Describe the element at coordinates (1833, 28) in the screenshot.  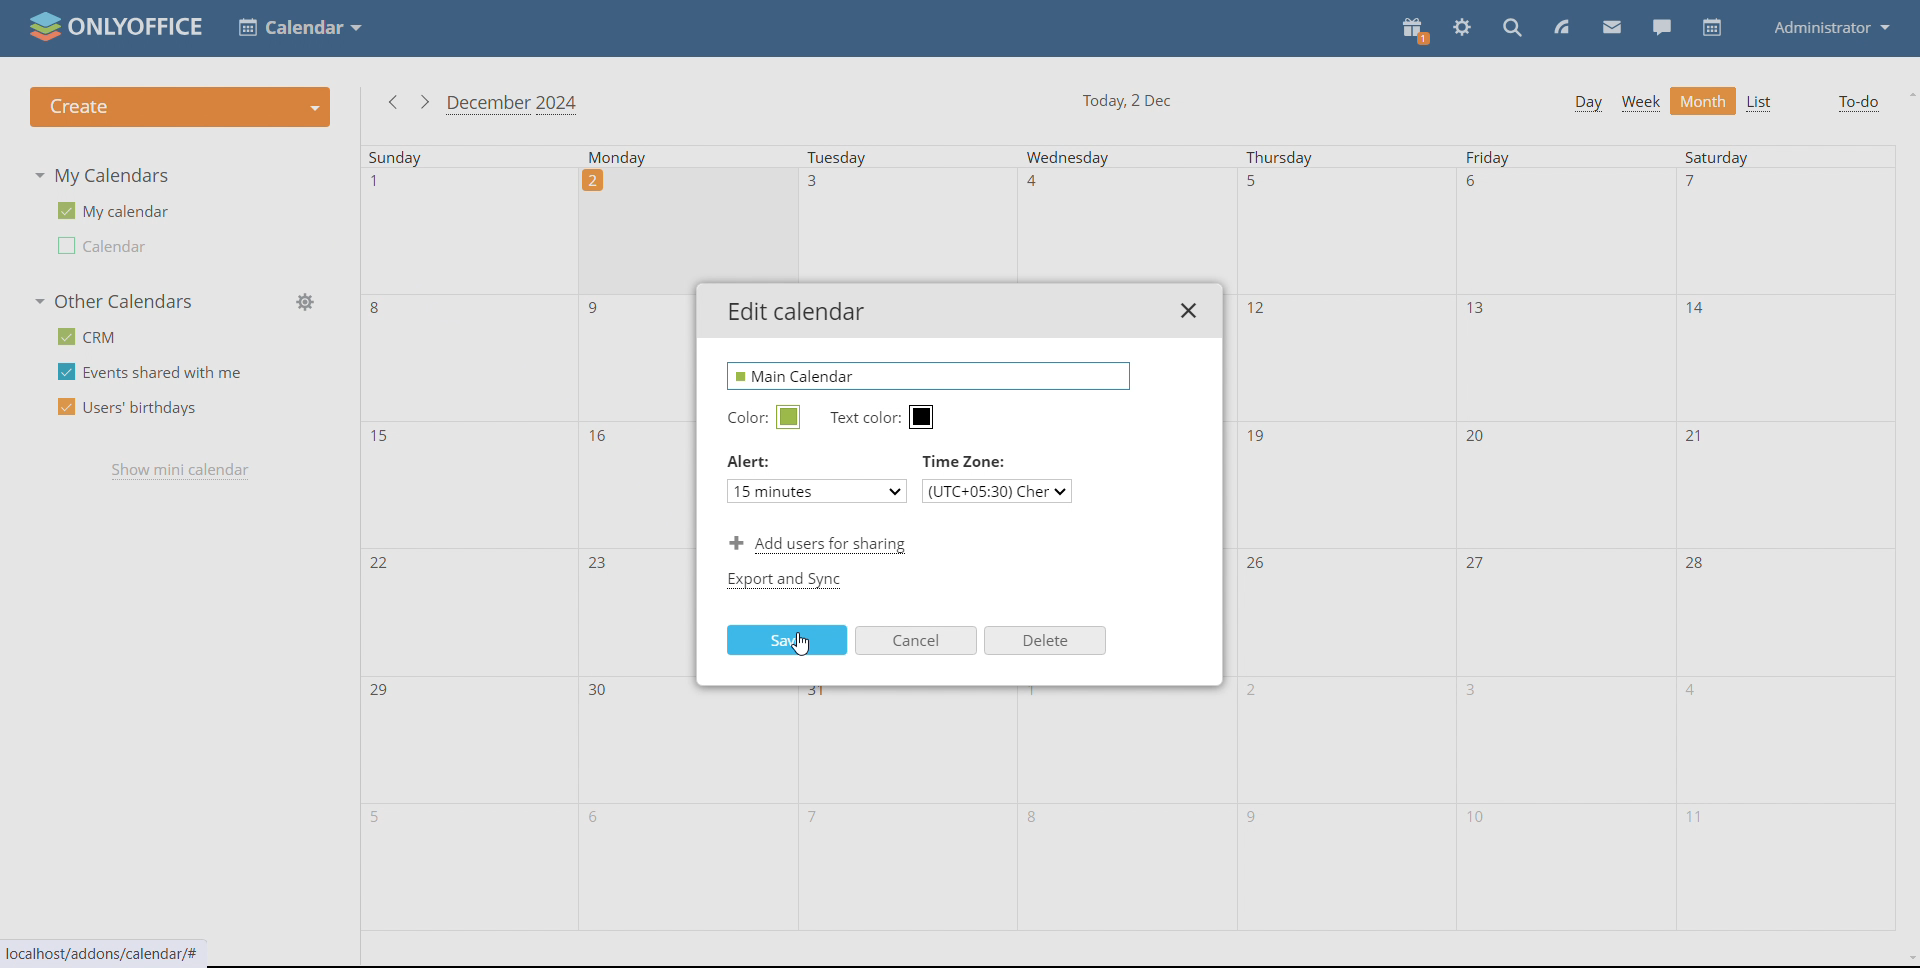
I see `administrator` at that location.